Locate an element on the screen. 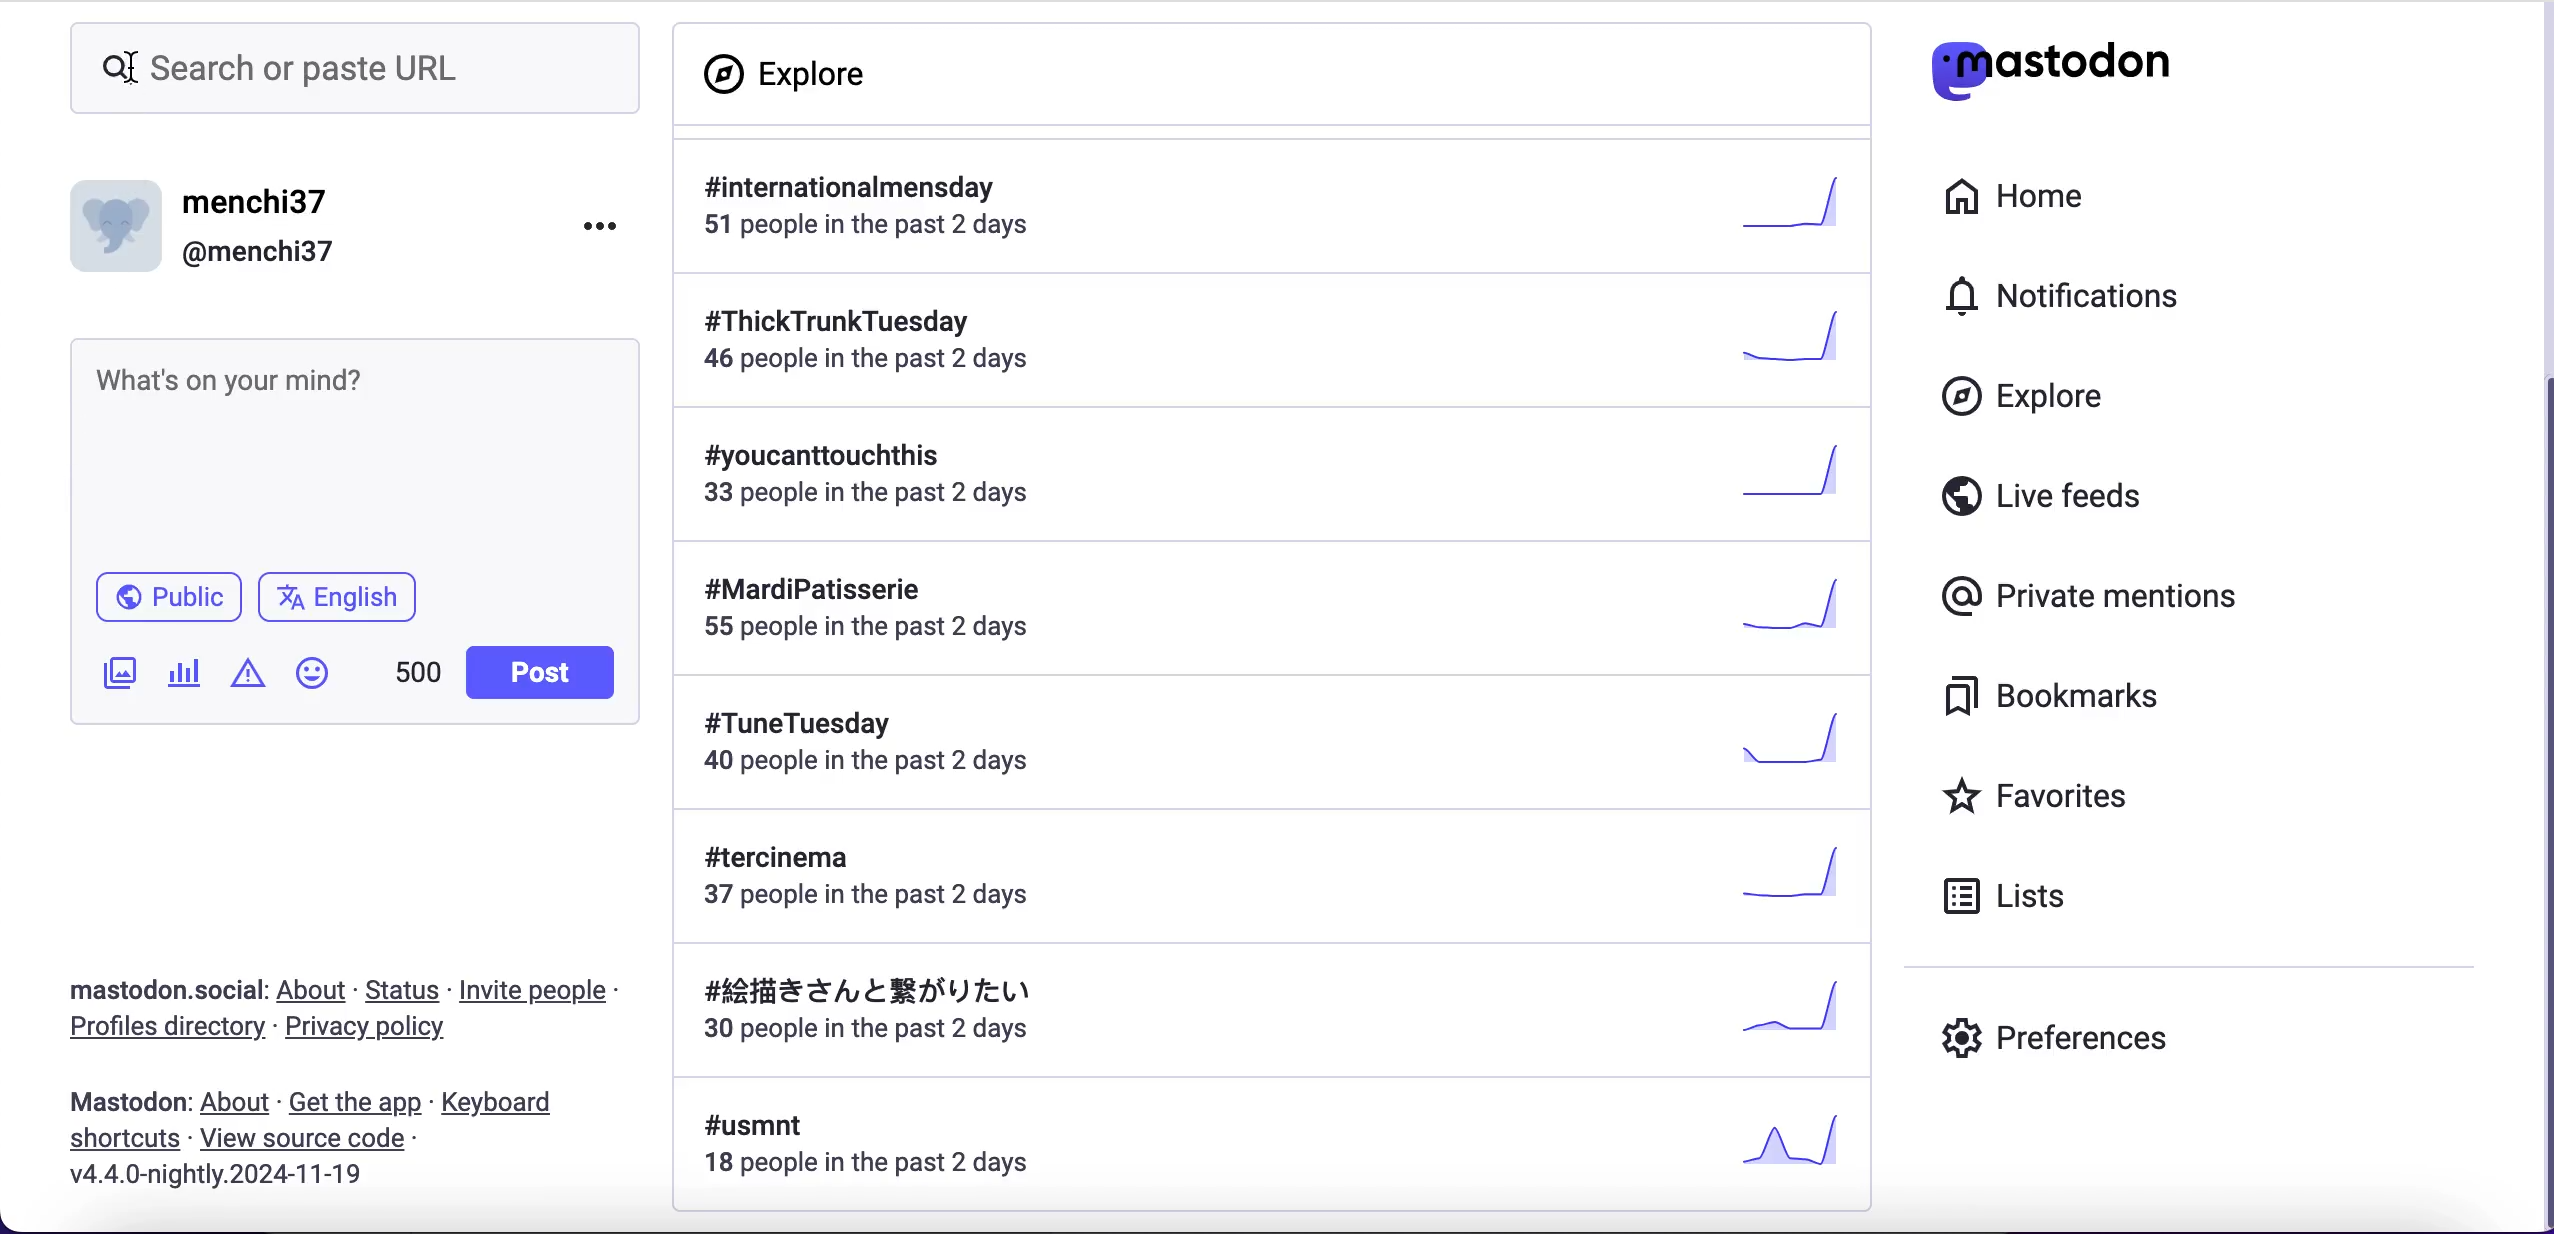 The height and width of the screenshot is (1234, 2554). Chinese trend is located at coordinates (1269, 1015).